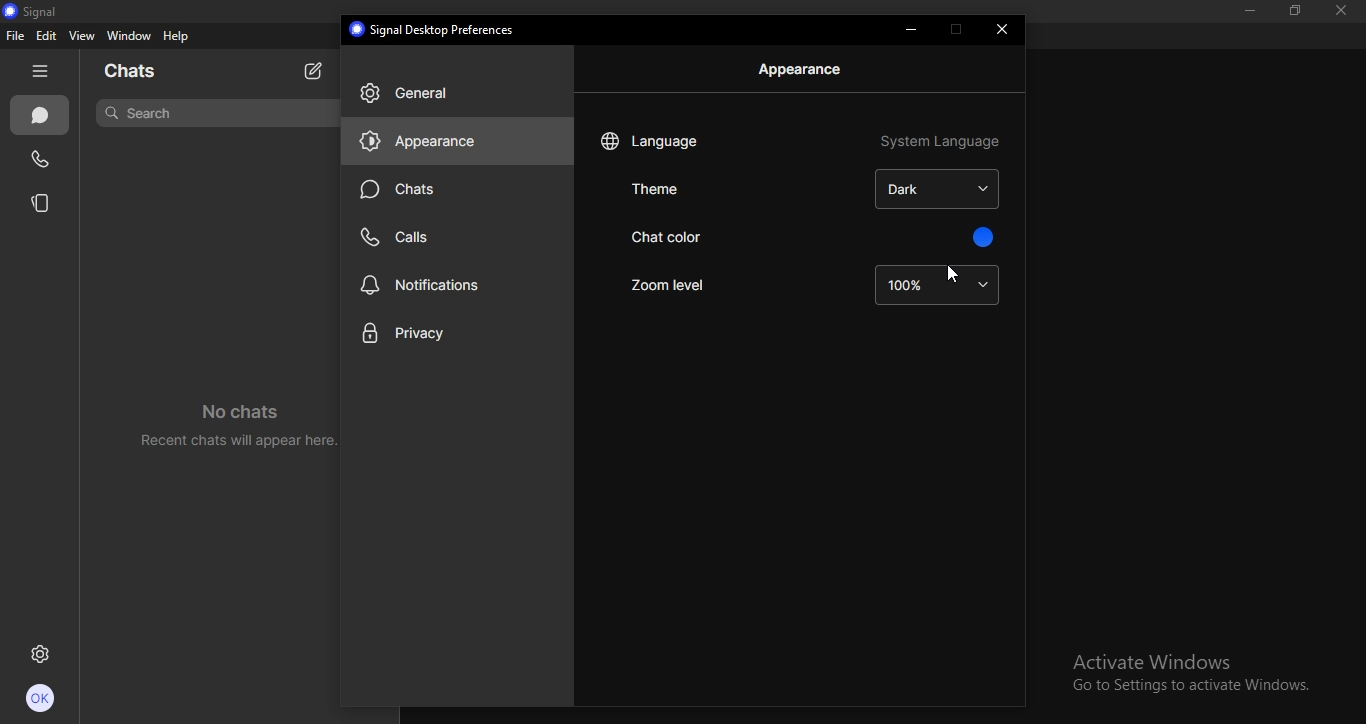 The image size is (1366, 724). Describe the element at coordinates (654, 188) in the screenshot. I see `theme` at that location.